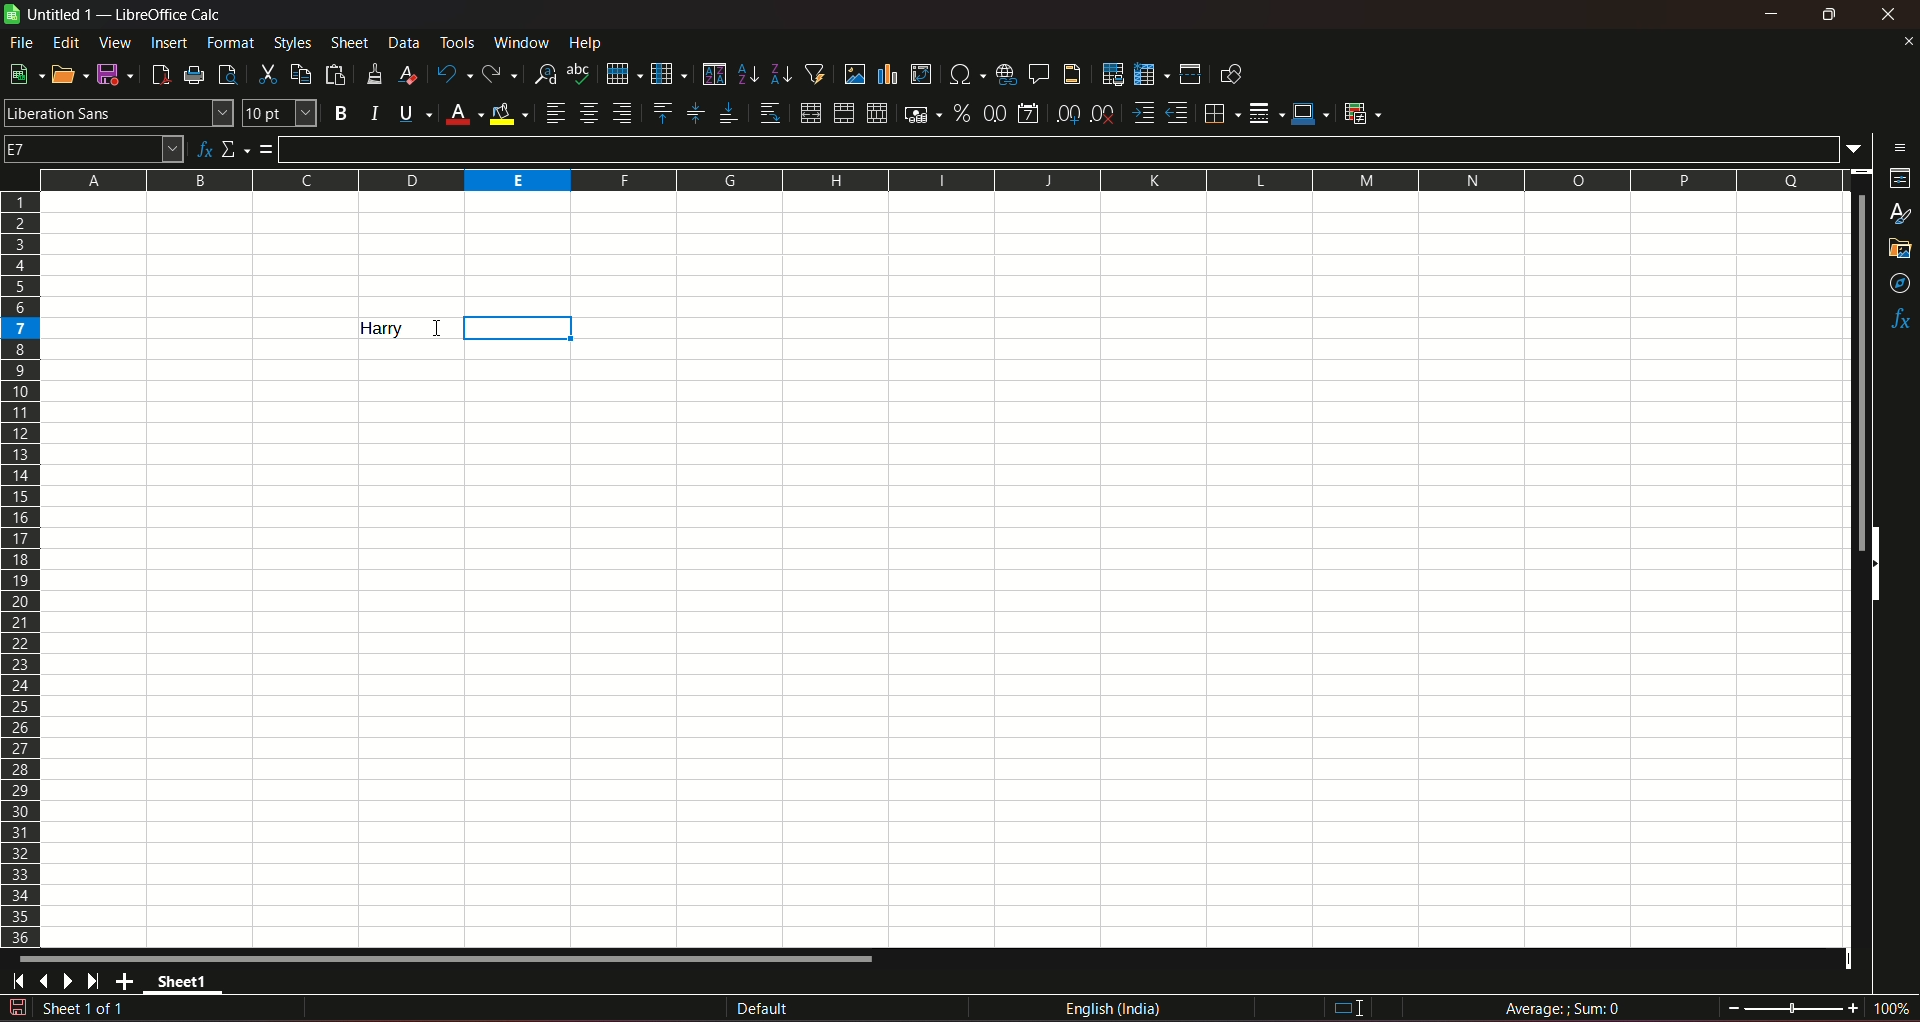 The image size is (1920, 1022). Describe the element at coordinates (459, 42) in the screenshot. I see `tools` at that location.